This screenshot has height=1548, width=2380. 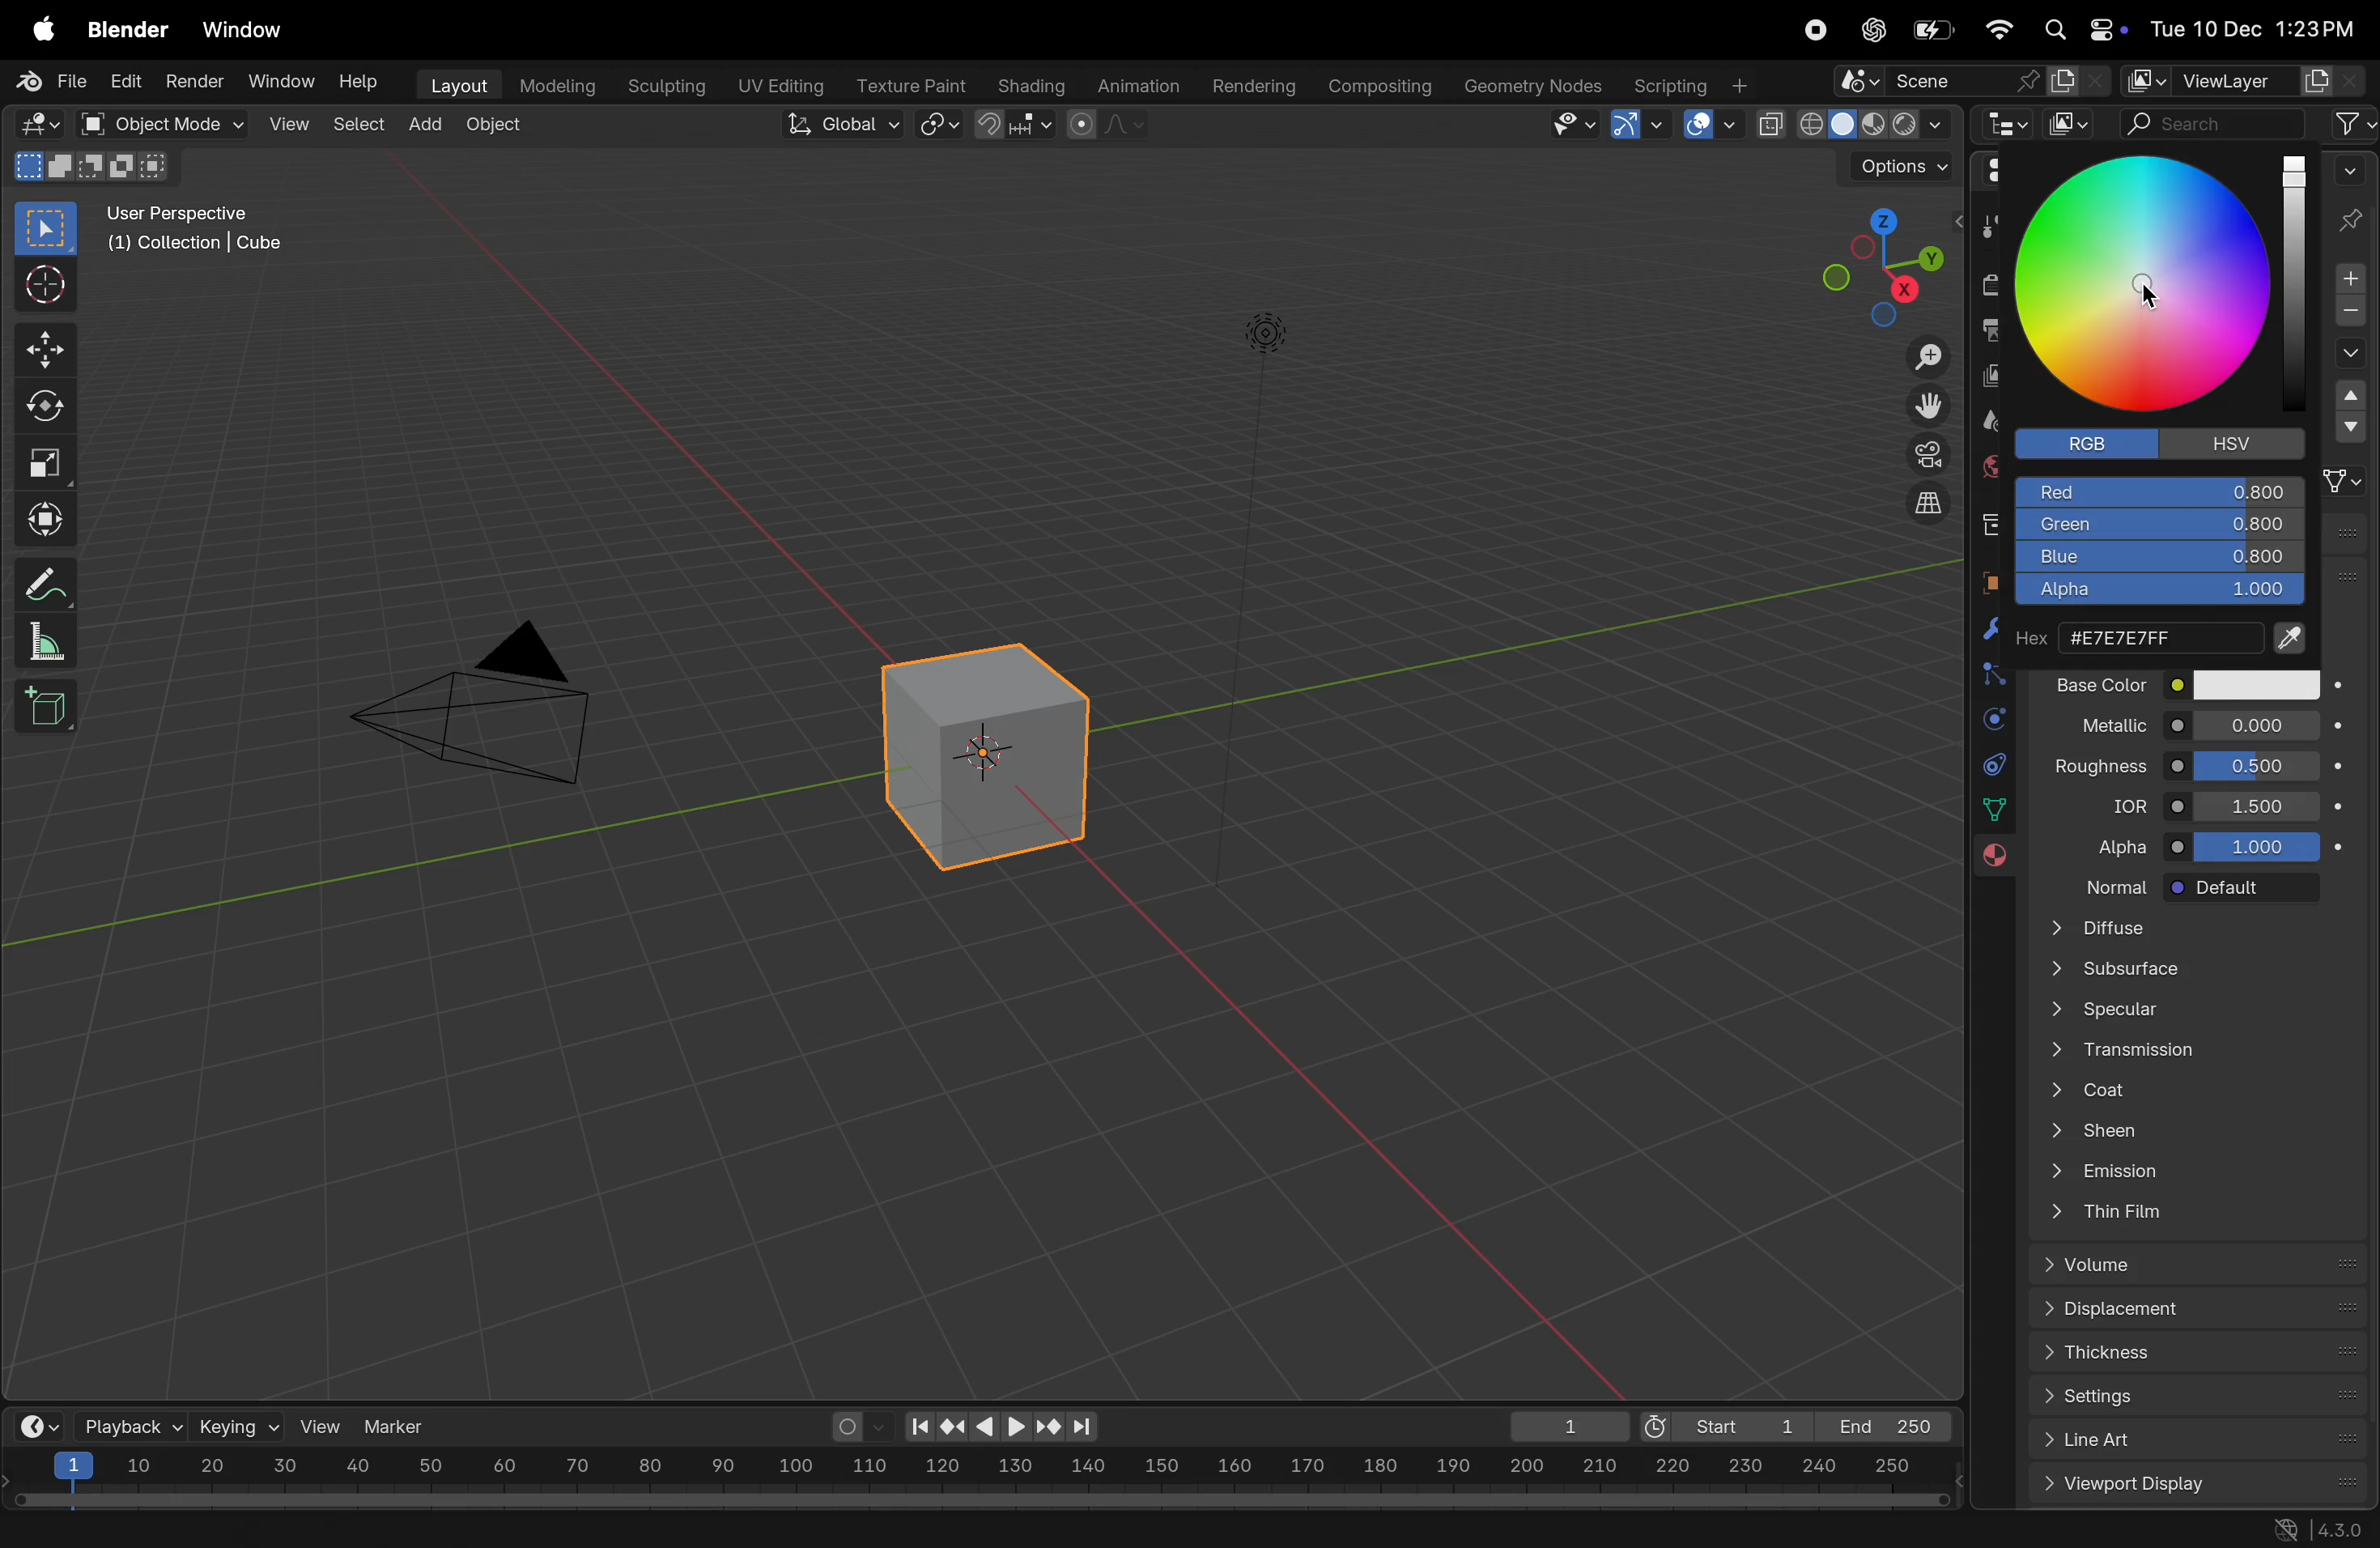 I want to click on view layer, so click(x=2227, y=76).